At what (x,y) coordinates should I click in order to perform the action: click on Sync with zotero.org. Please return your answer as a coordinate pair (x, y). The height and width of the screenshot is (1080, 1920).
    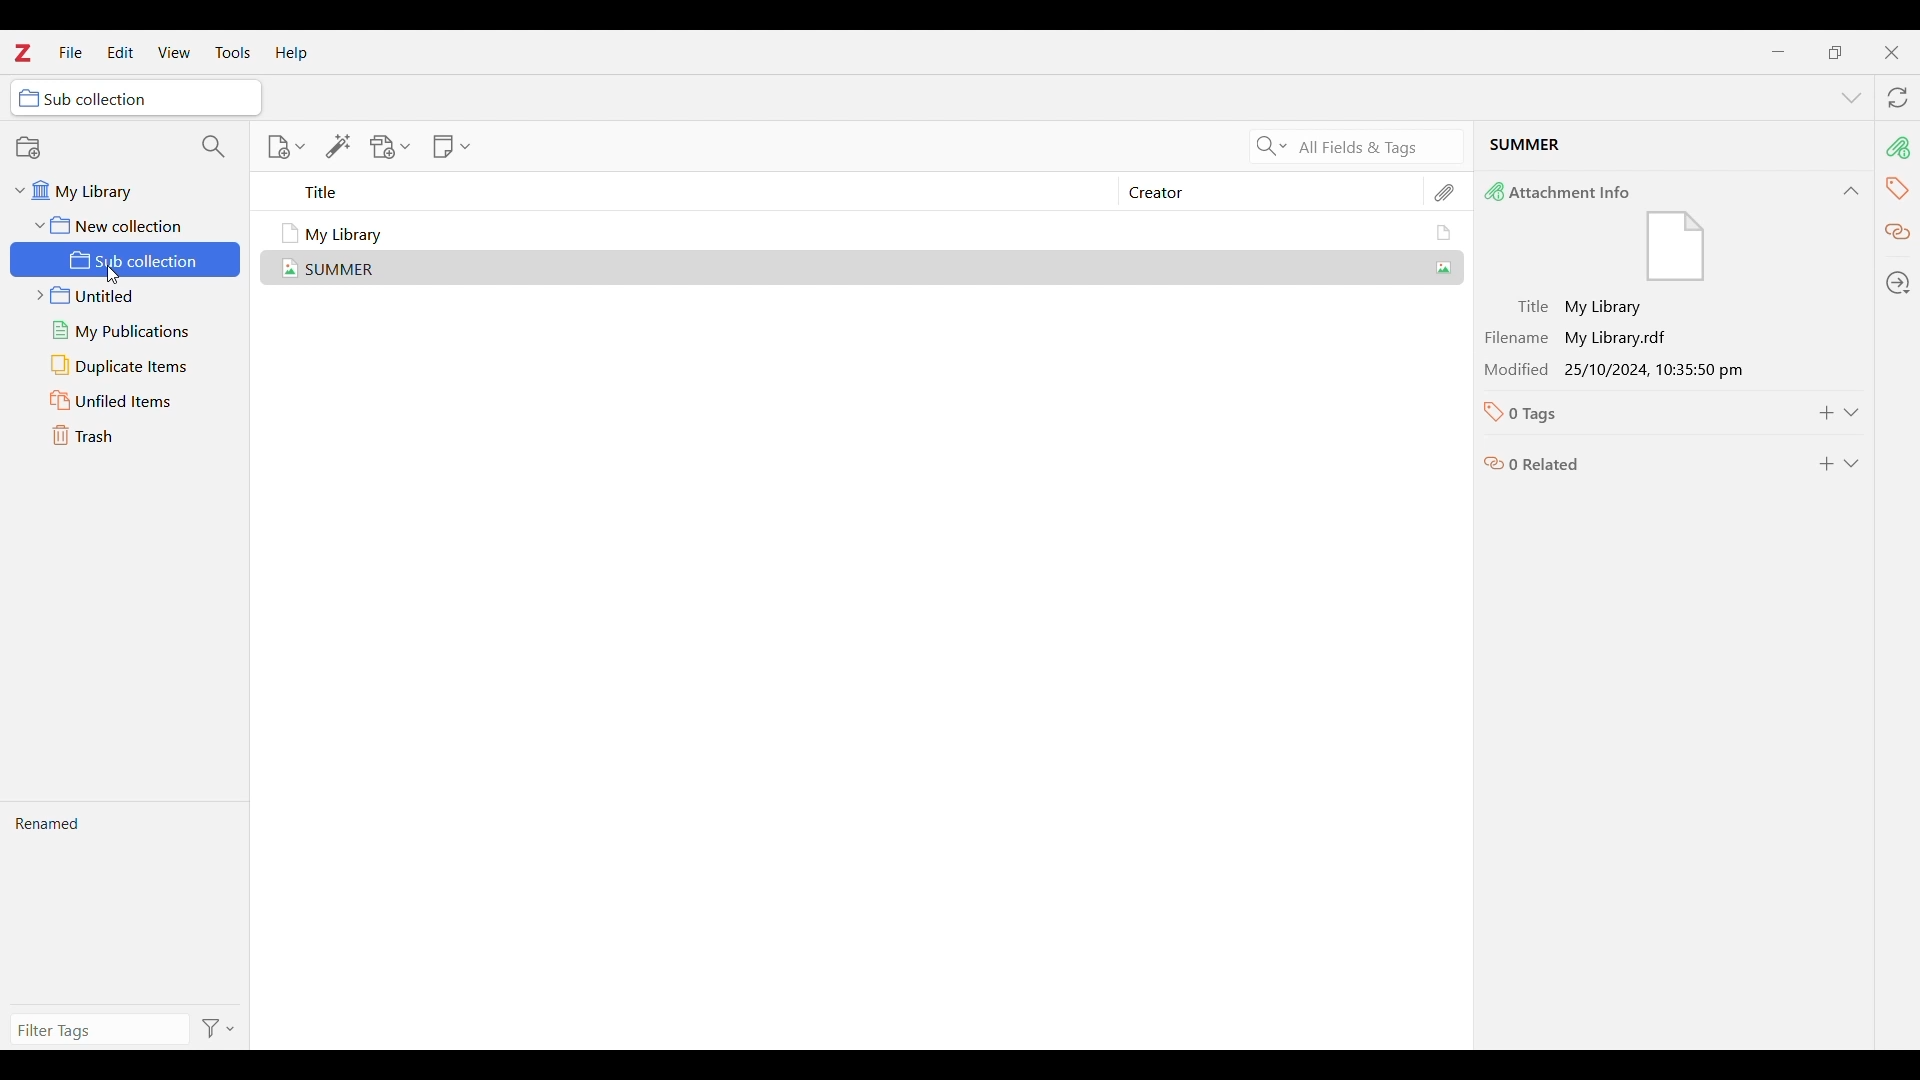
    Looking at the image, I should click on (1899, 97).